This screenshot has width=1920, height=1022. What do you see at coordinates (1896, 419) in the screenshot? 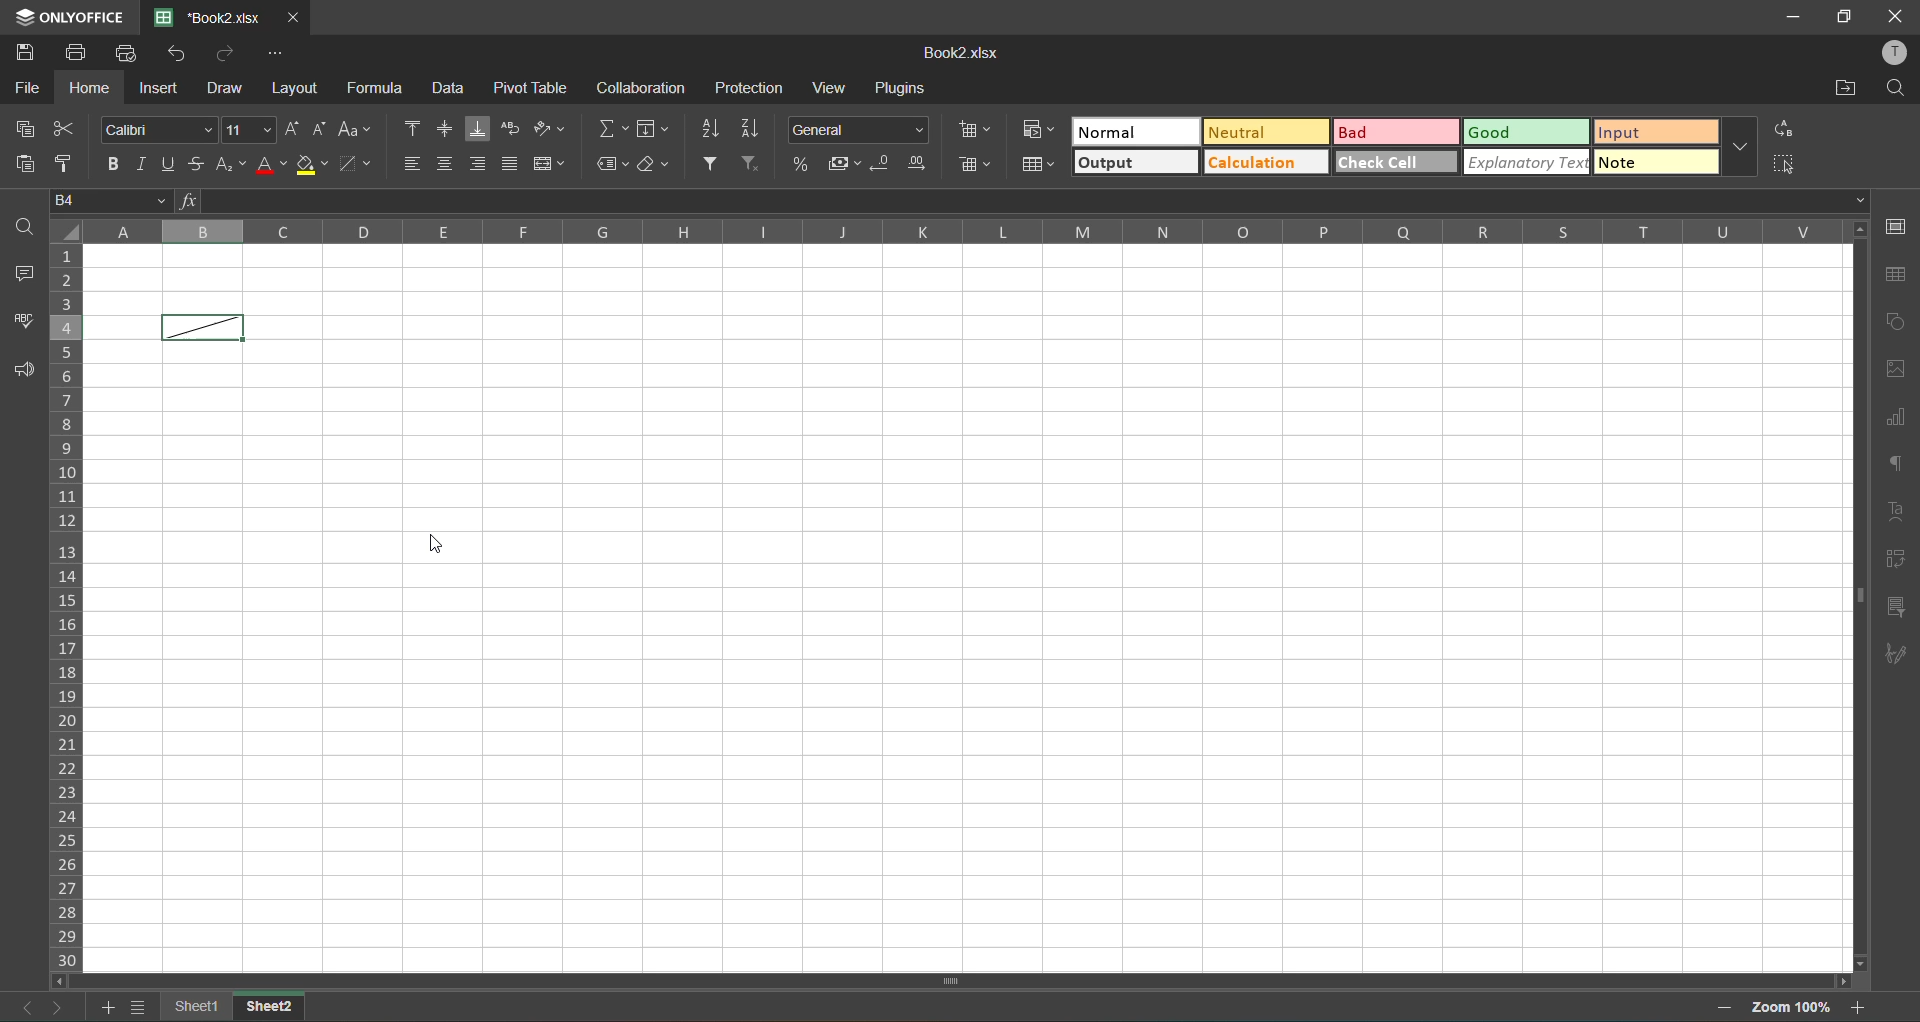
I see `charts` at bounding box center [1896, 419].